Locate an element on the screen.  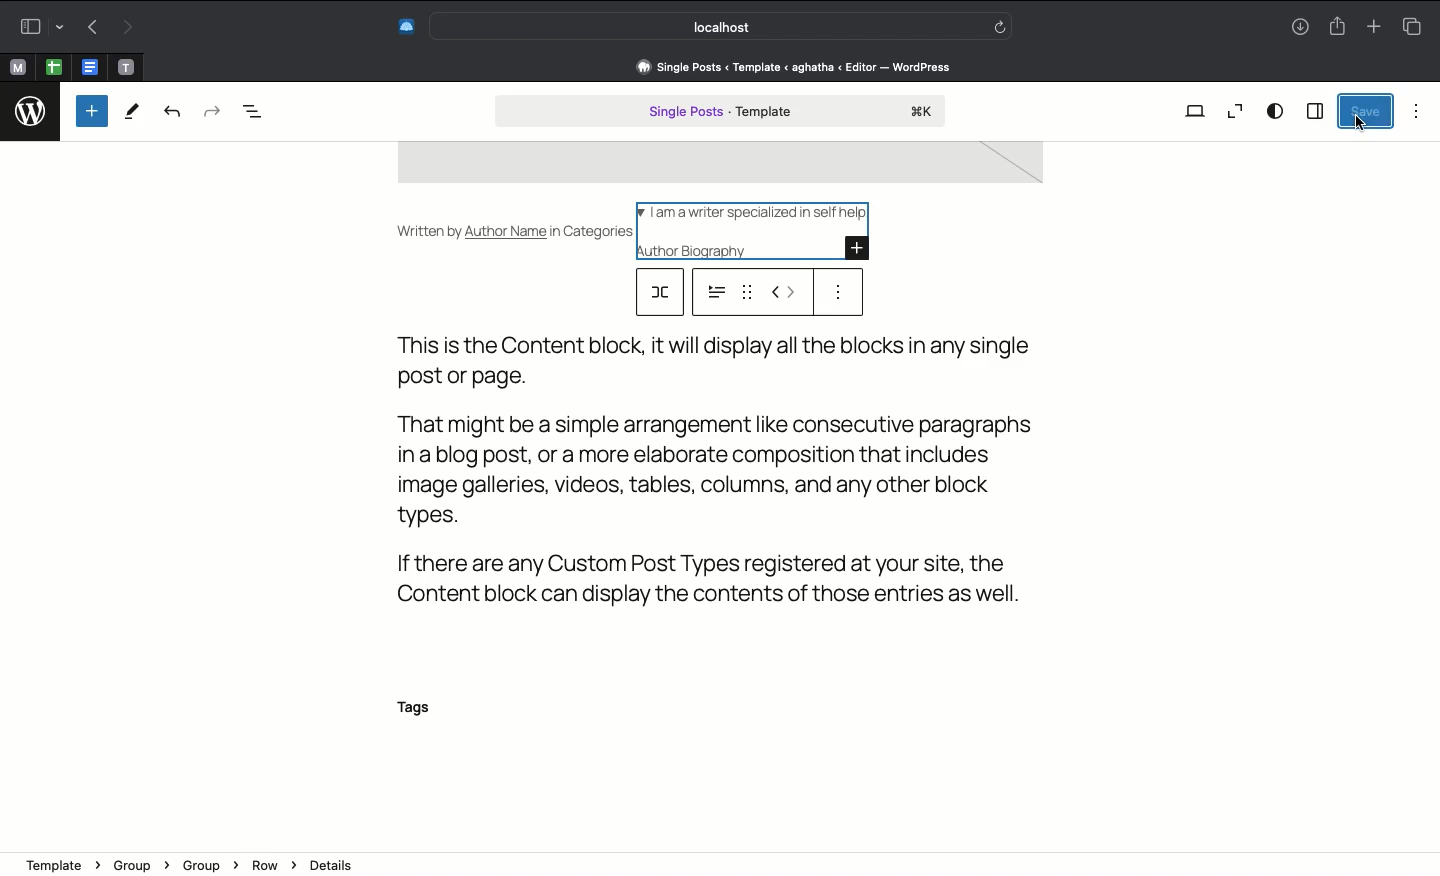
template is located at coordinates (61, 859).